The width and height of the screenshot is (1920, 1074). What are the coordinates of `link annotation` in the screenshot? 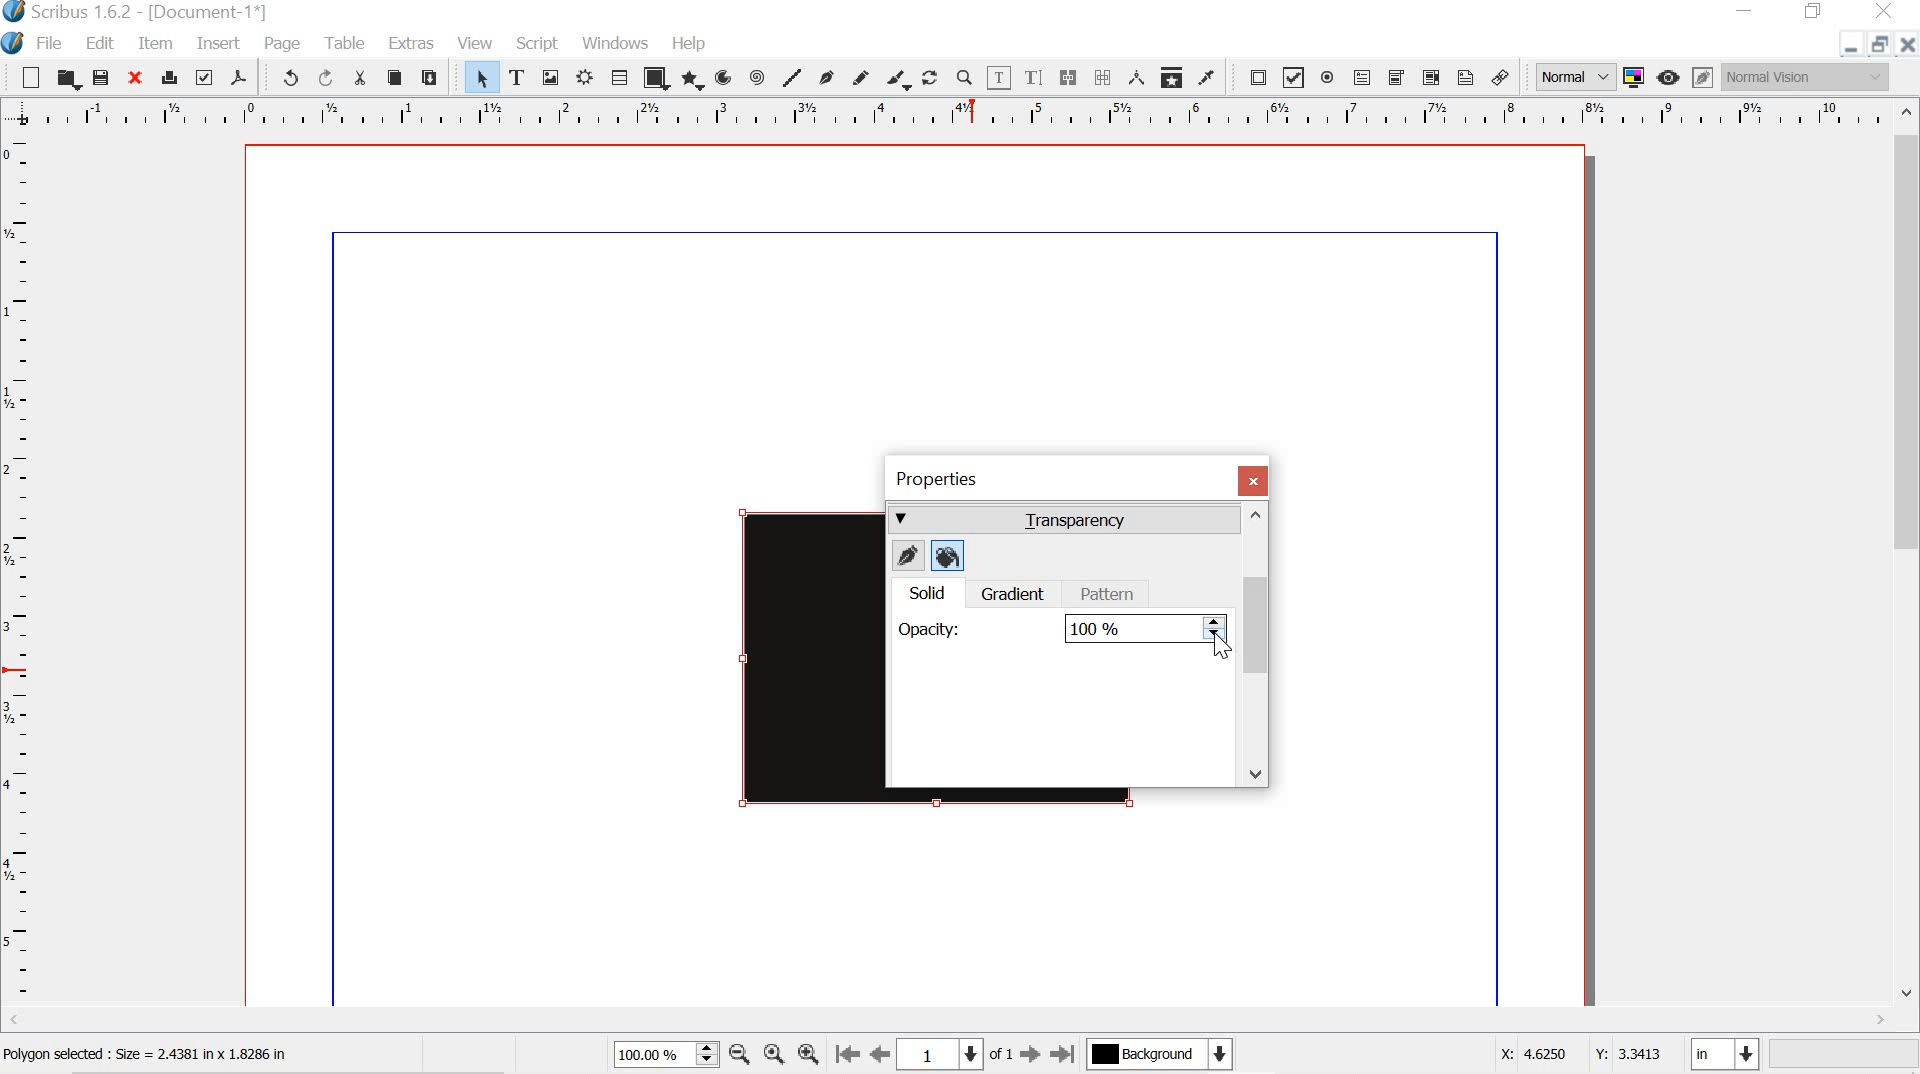 It's located at (1500, 78).